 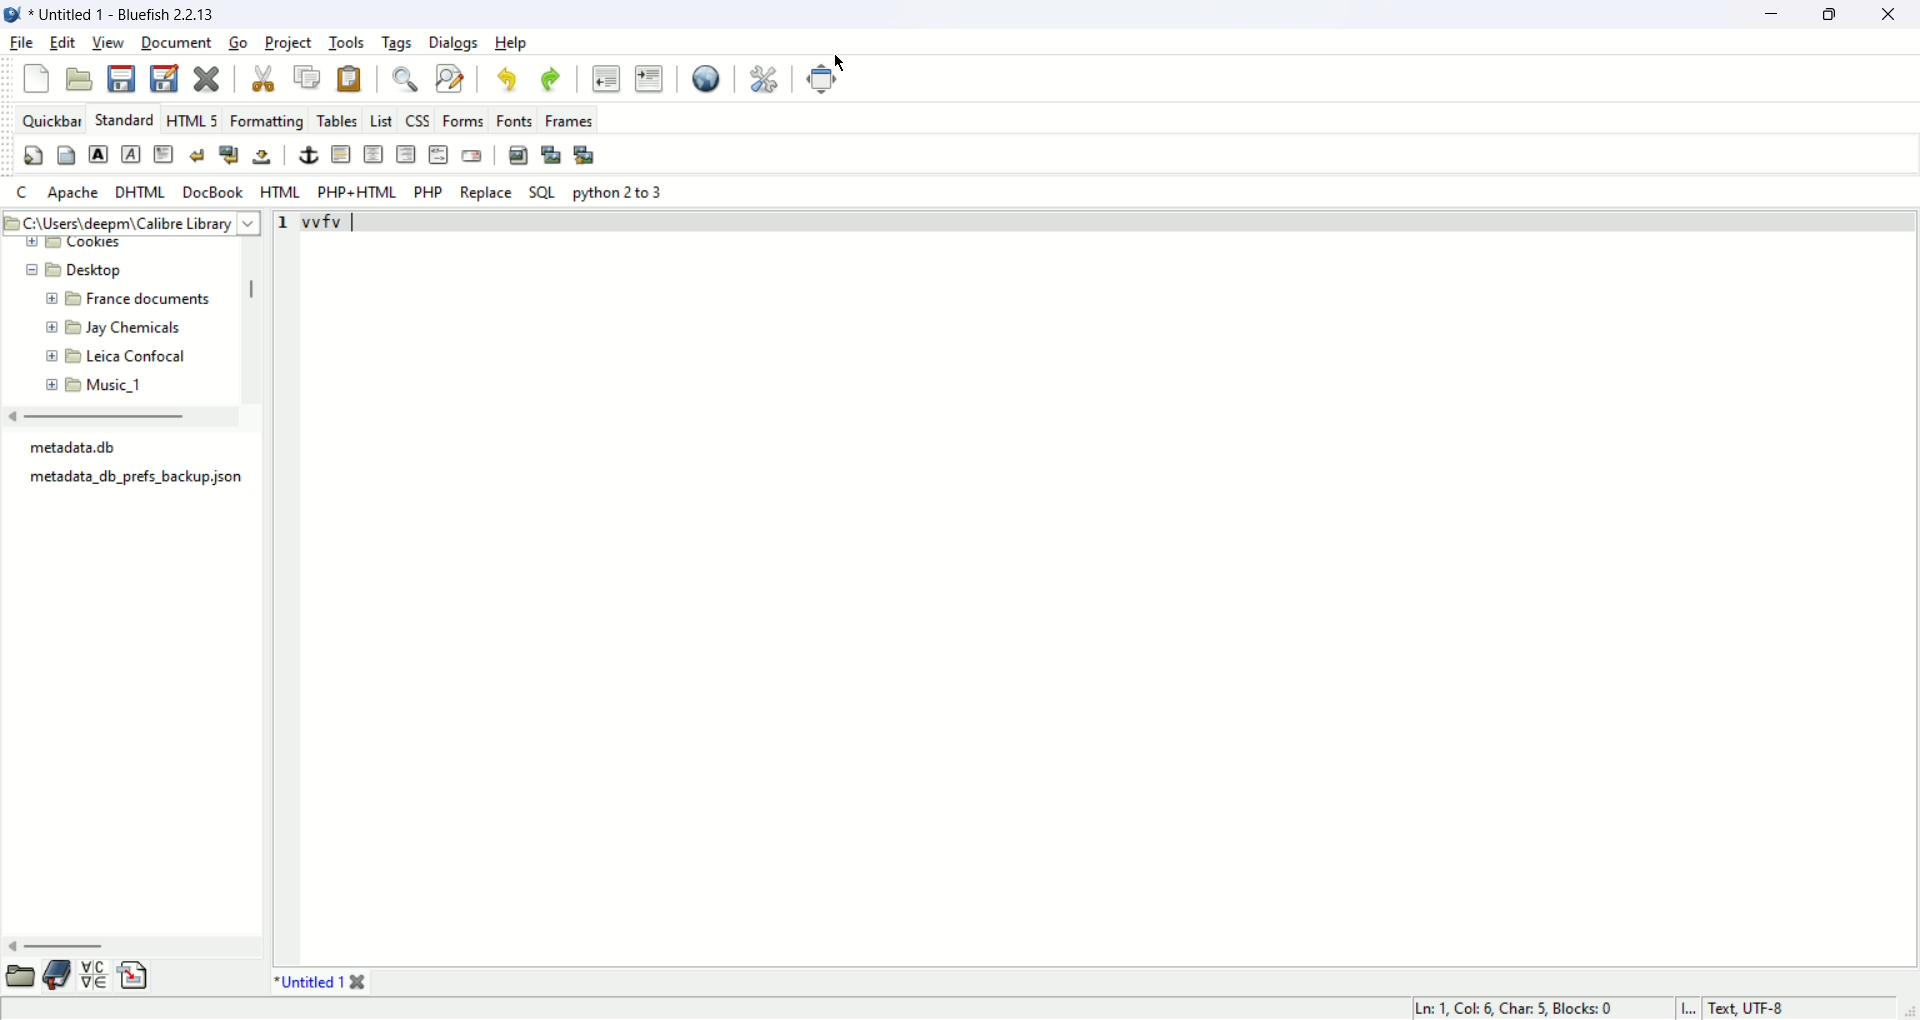 I want to click on minimize, so click(x=1771, y=17).